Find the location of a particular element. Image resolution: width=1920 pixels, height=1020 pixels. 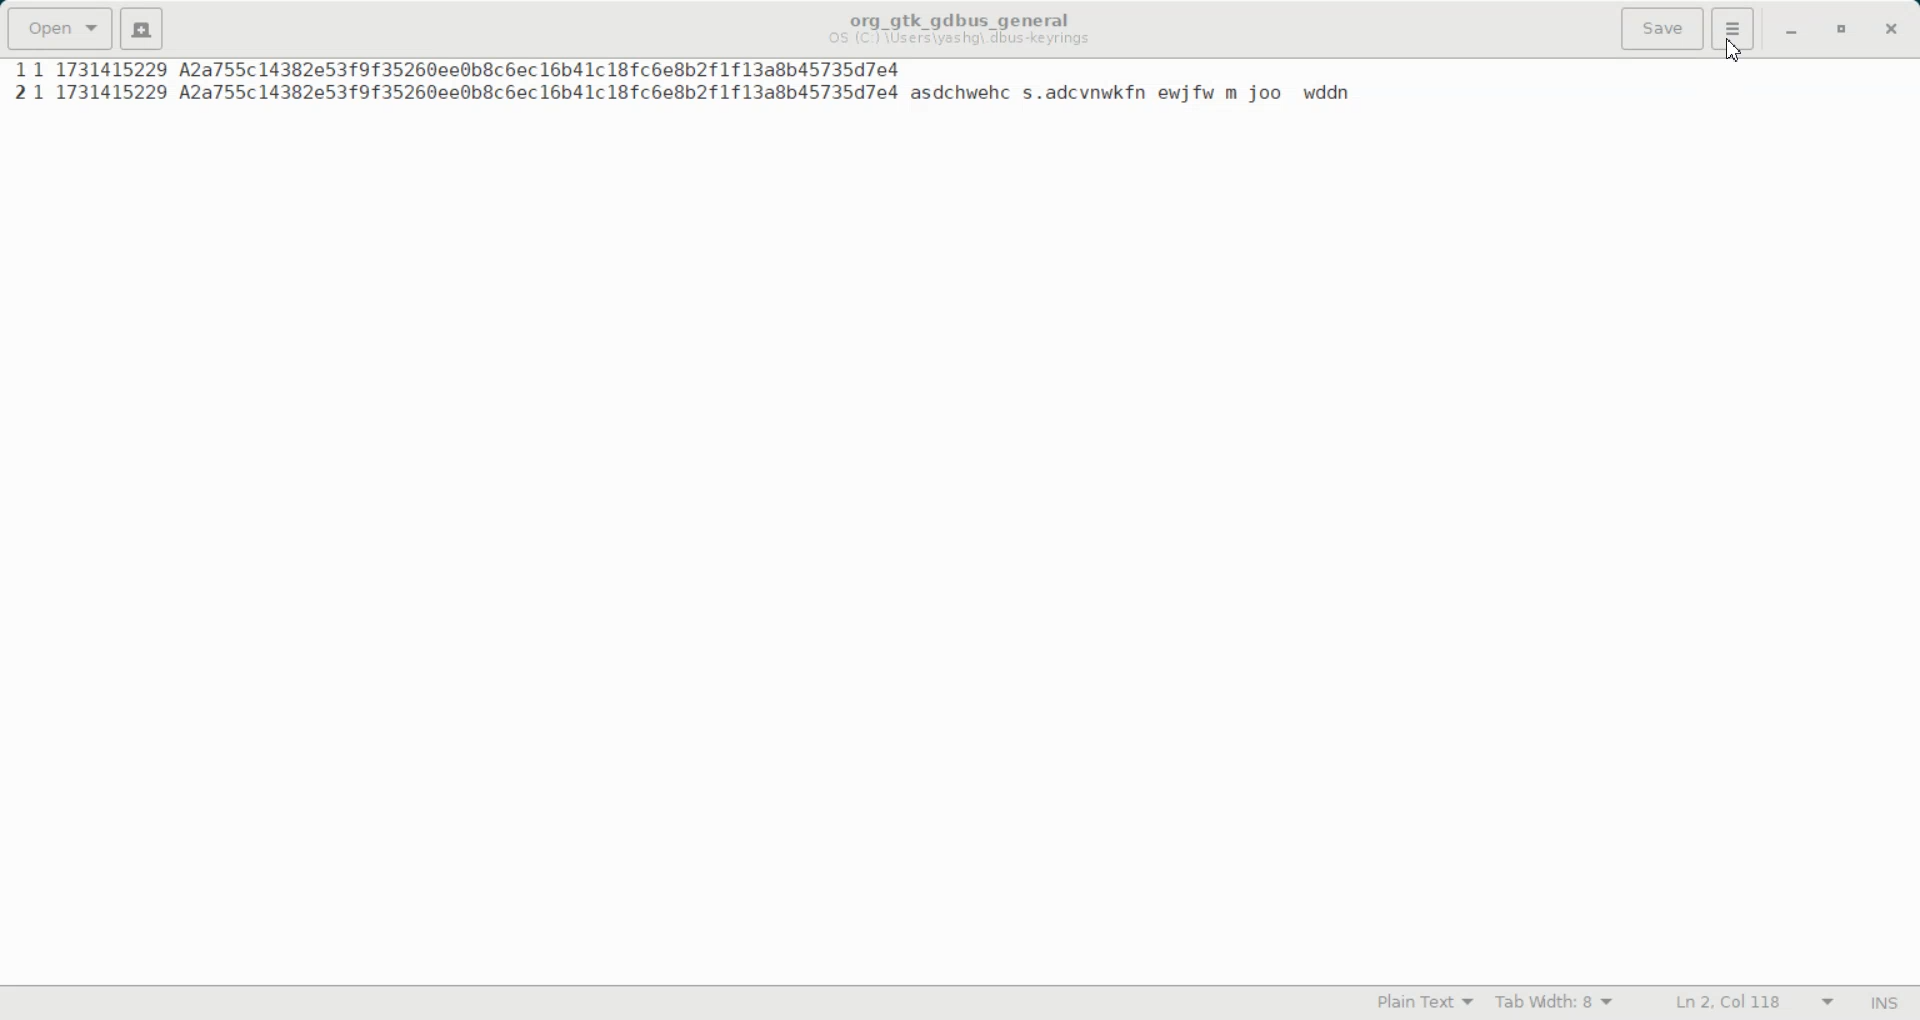

Plain Text is located at coordinates (1422, 1002).